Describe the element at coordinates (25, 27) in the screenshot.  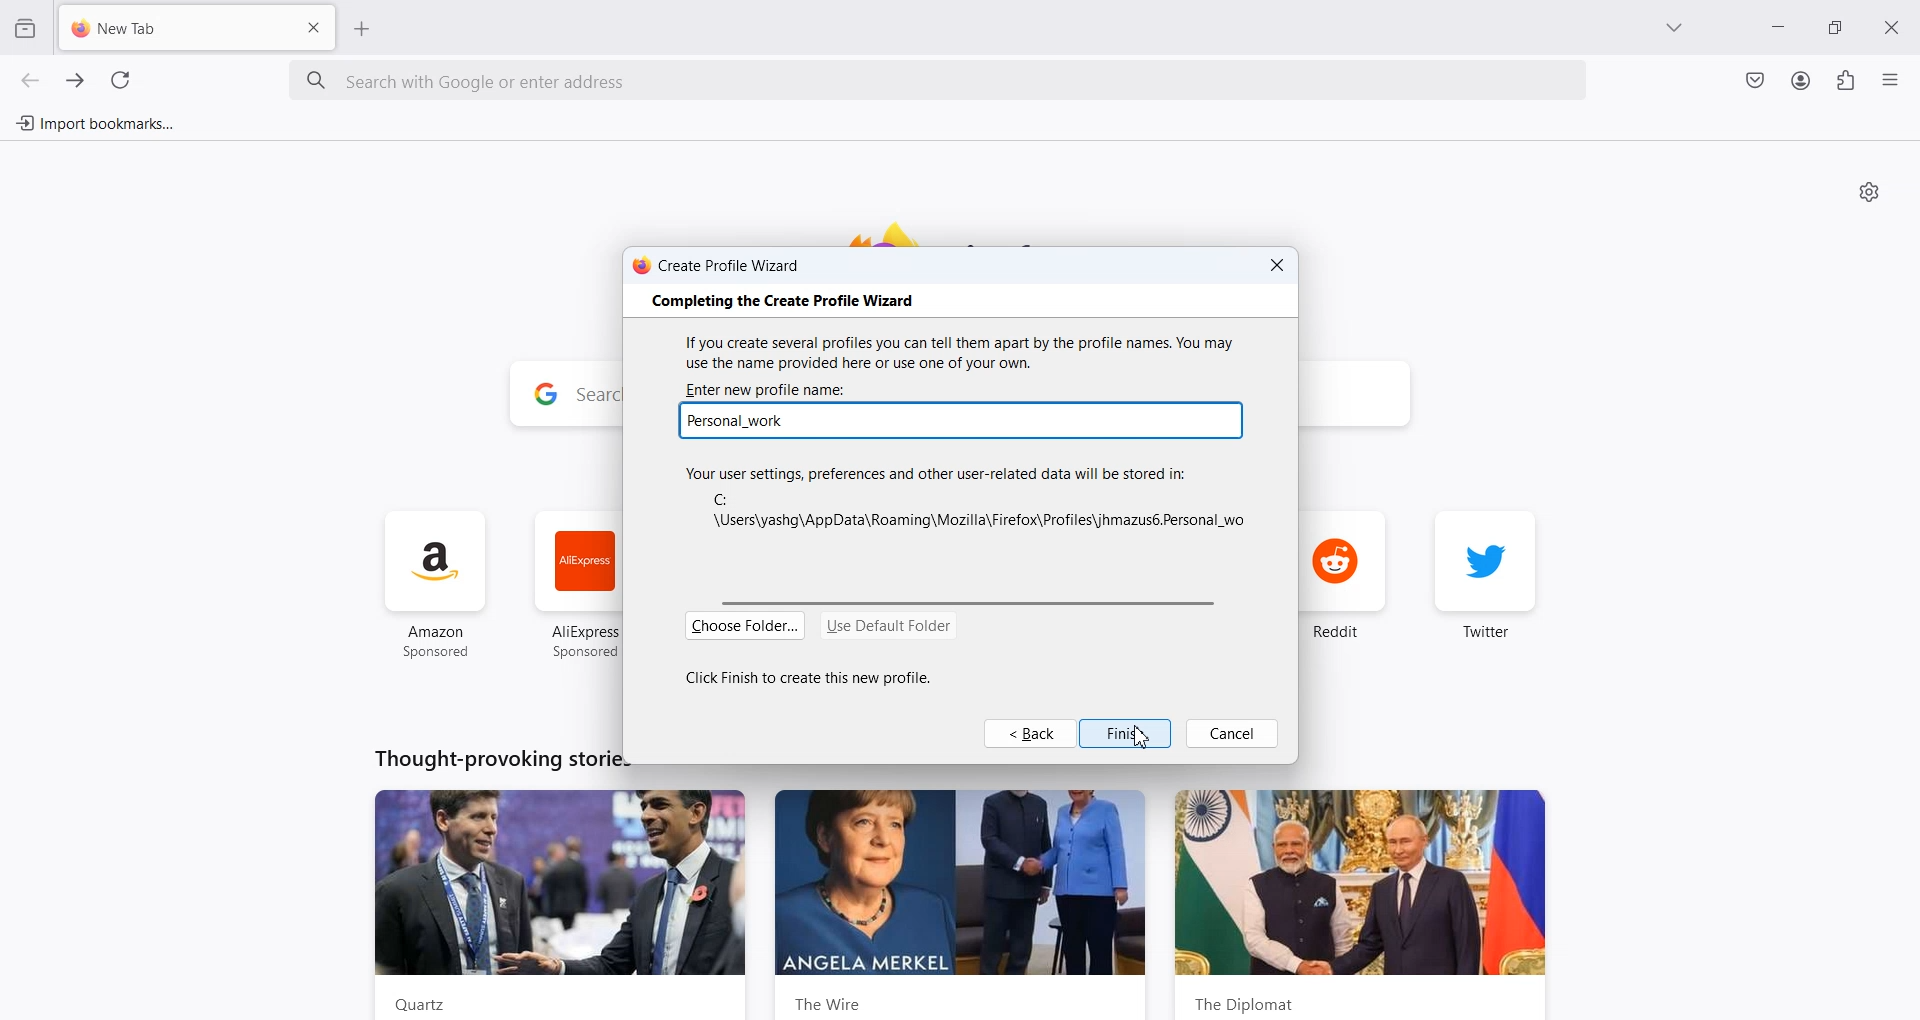
I see `View Recent browsing` at that location.